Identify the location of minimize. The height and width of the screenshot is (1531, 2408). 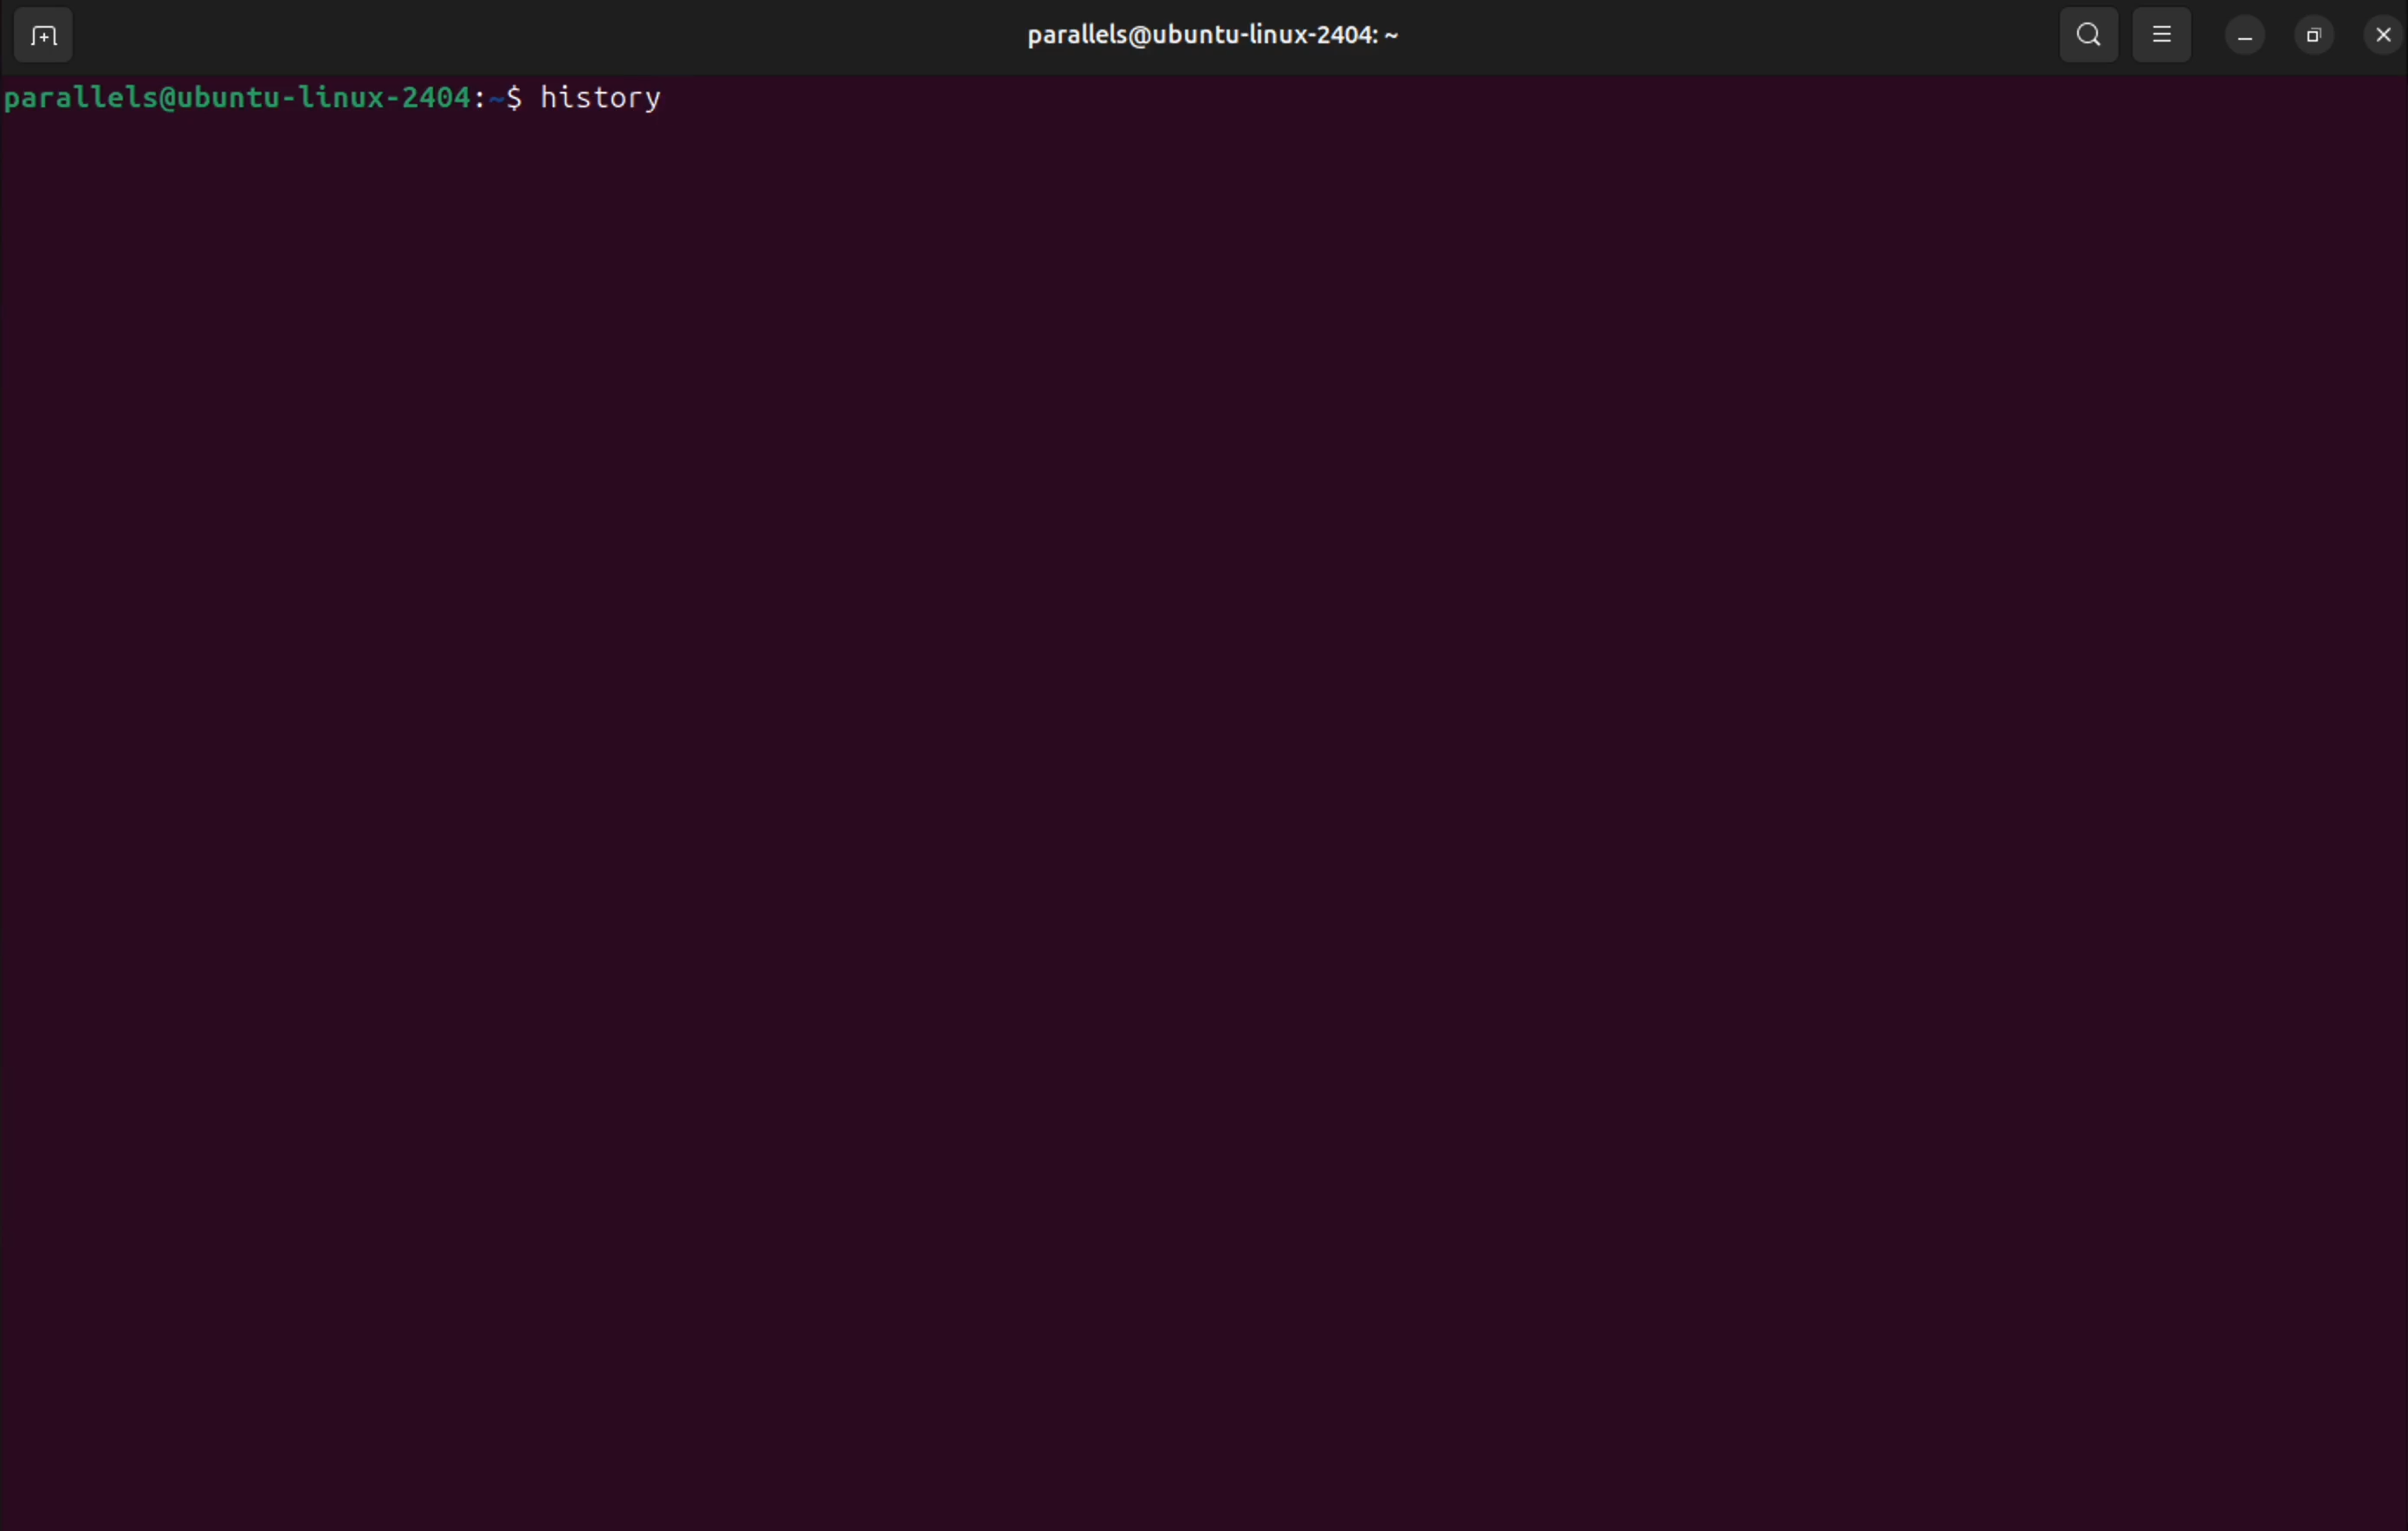
(2244, 32).